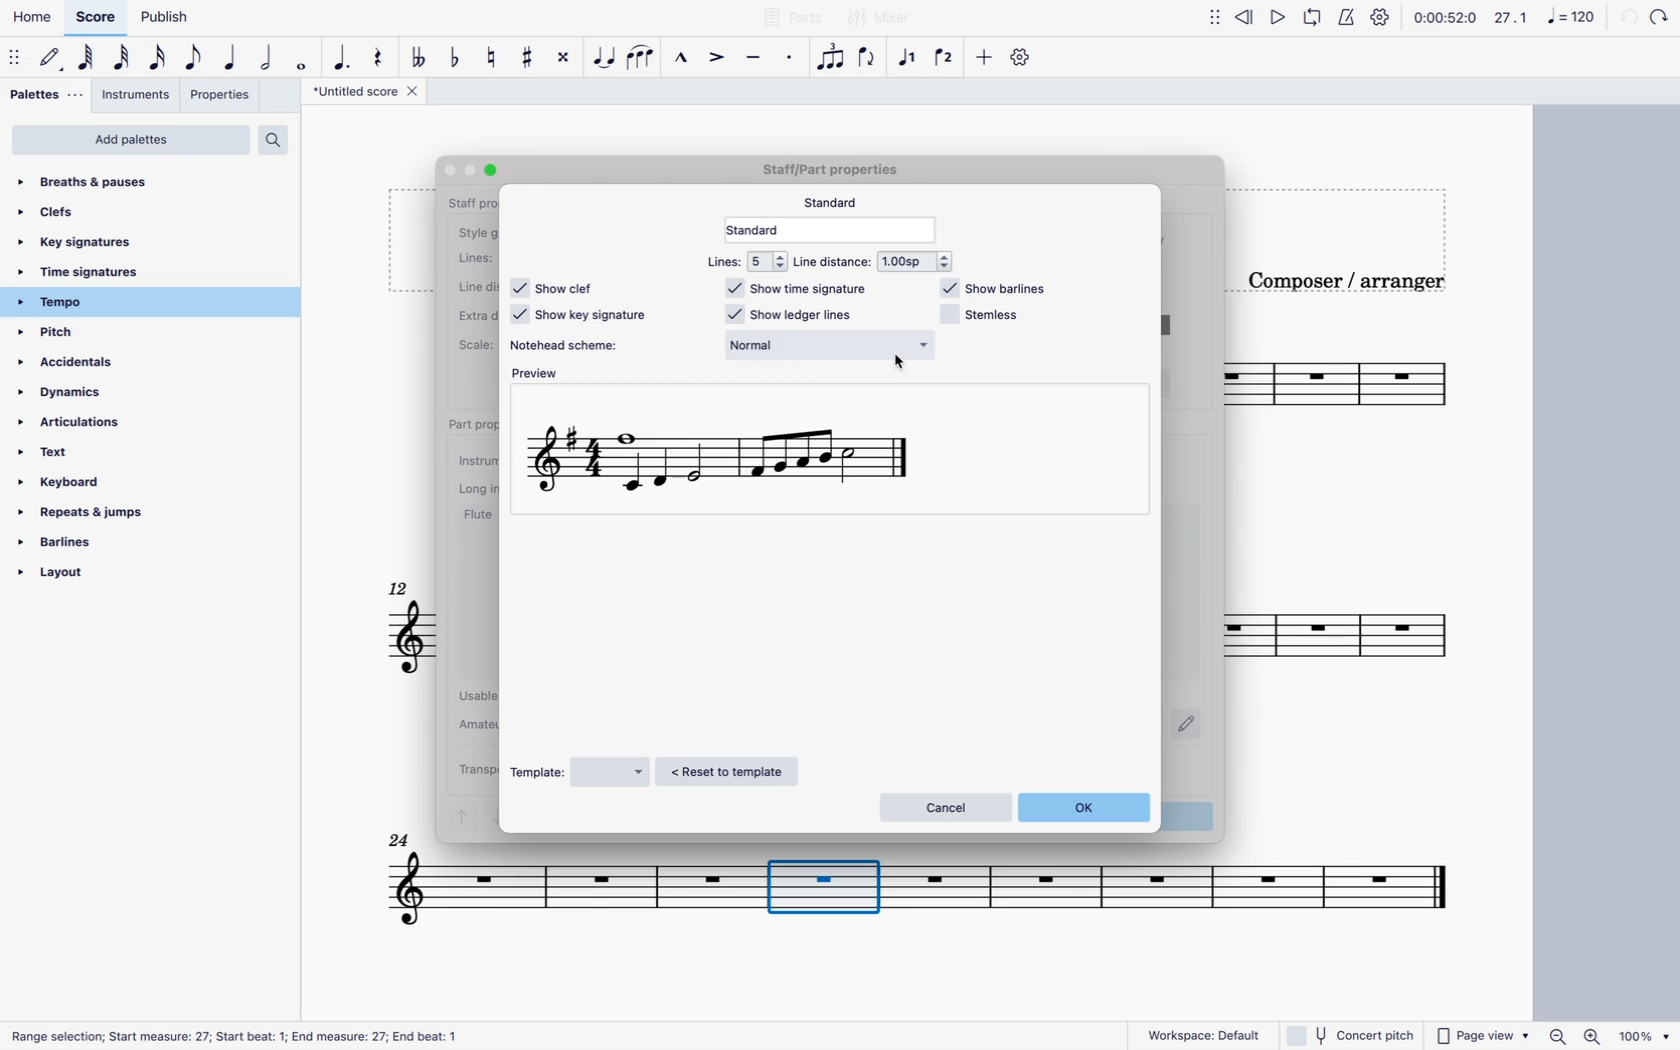 This screenshot has height=1050, width=1680. I want to click on default, so click(52, 56).